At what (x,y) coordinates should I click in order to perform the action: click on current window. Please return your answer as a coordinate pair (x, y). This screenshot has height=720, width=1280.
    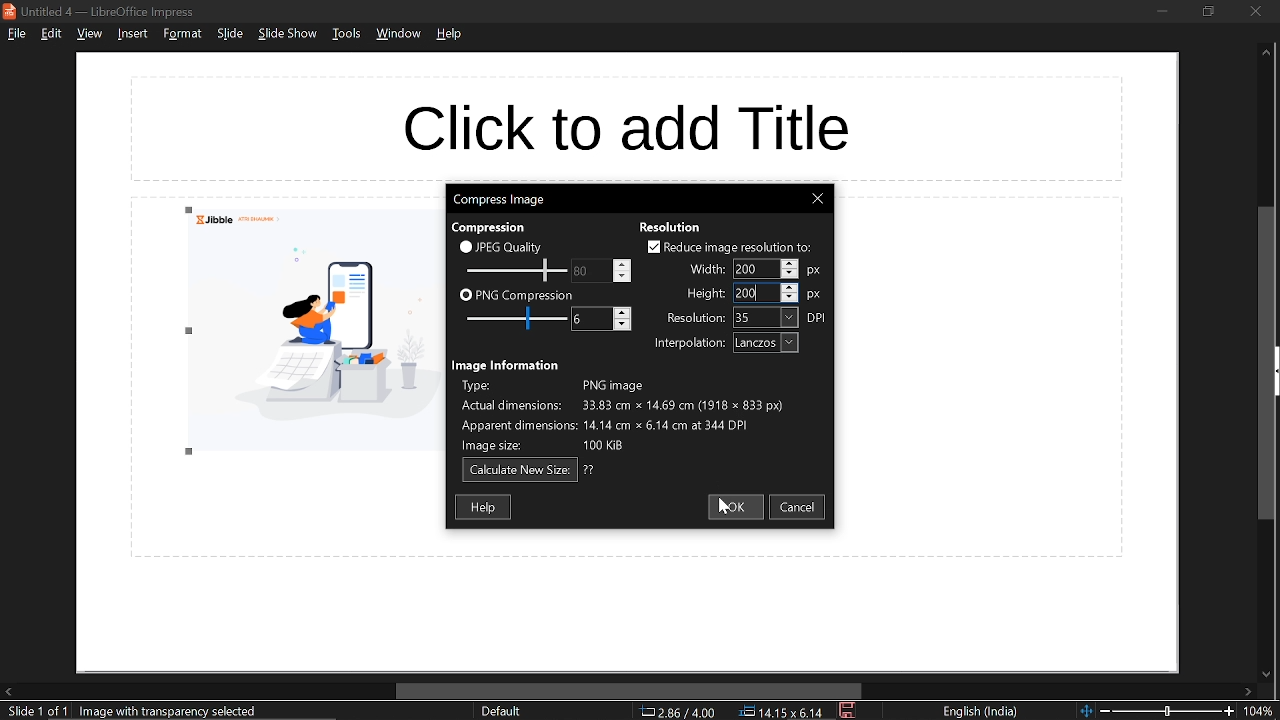
    Looking at the image, I should click on (104, 11).